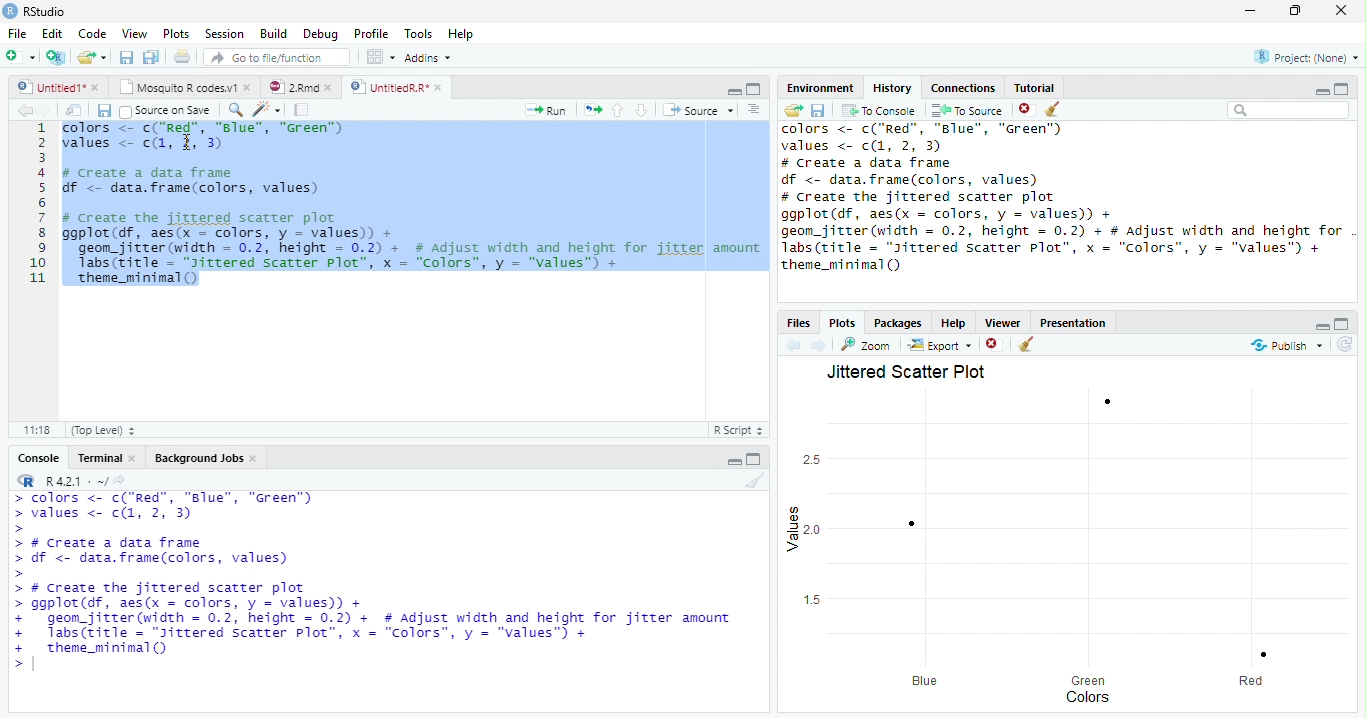 This screenshot has width=1366, height=718. Describe the element at coordinates (1341, 10) in the screenshot. I see `close` at that location.